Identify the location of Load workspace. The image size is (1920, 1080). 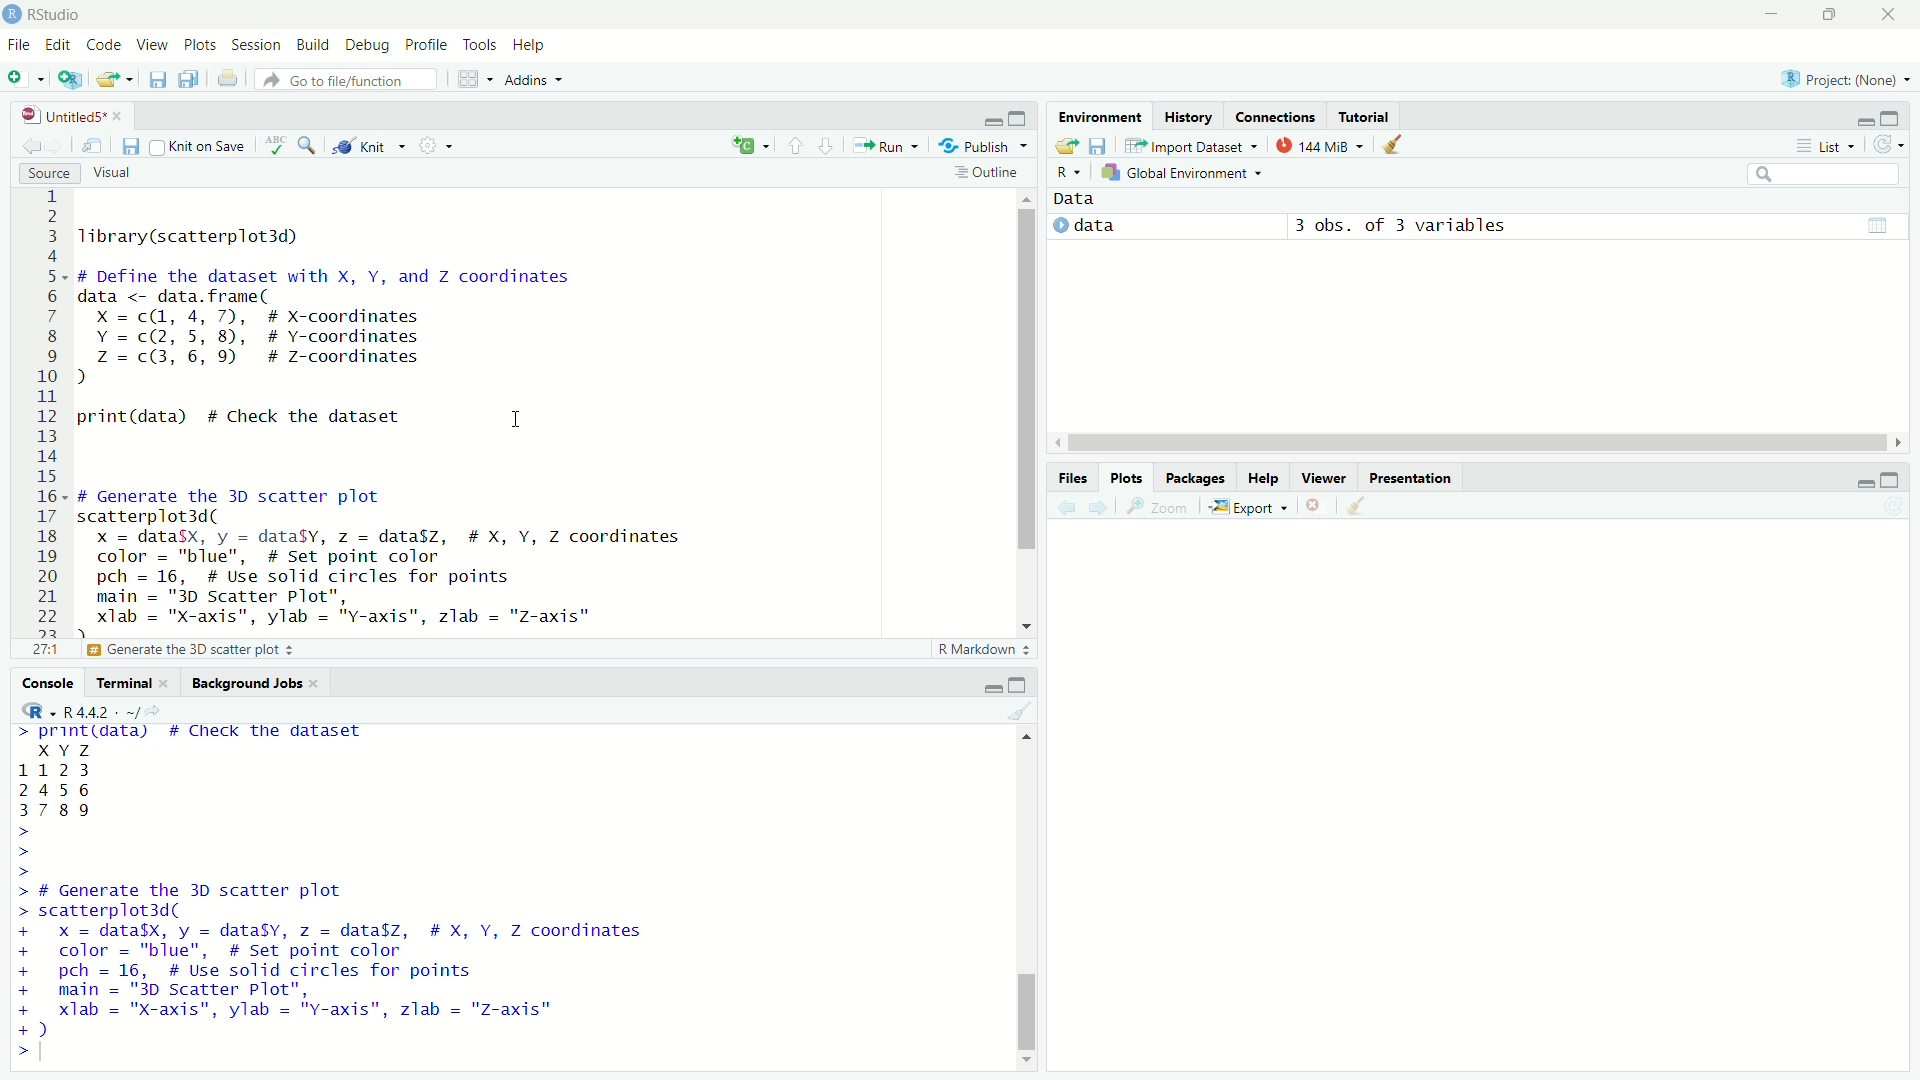
(1069, 146).